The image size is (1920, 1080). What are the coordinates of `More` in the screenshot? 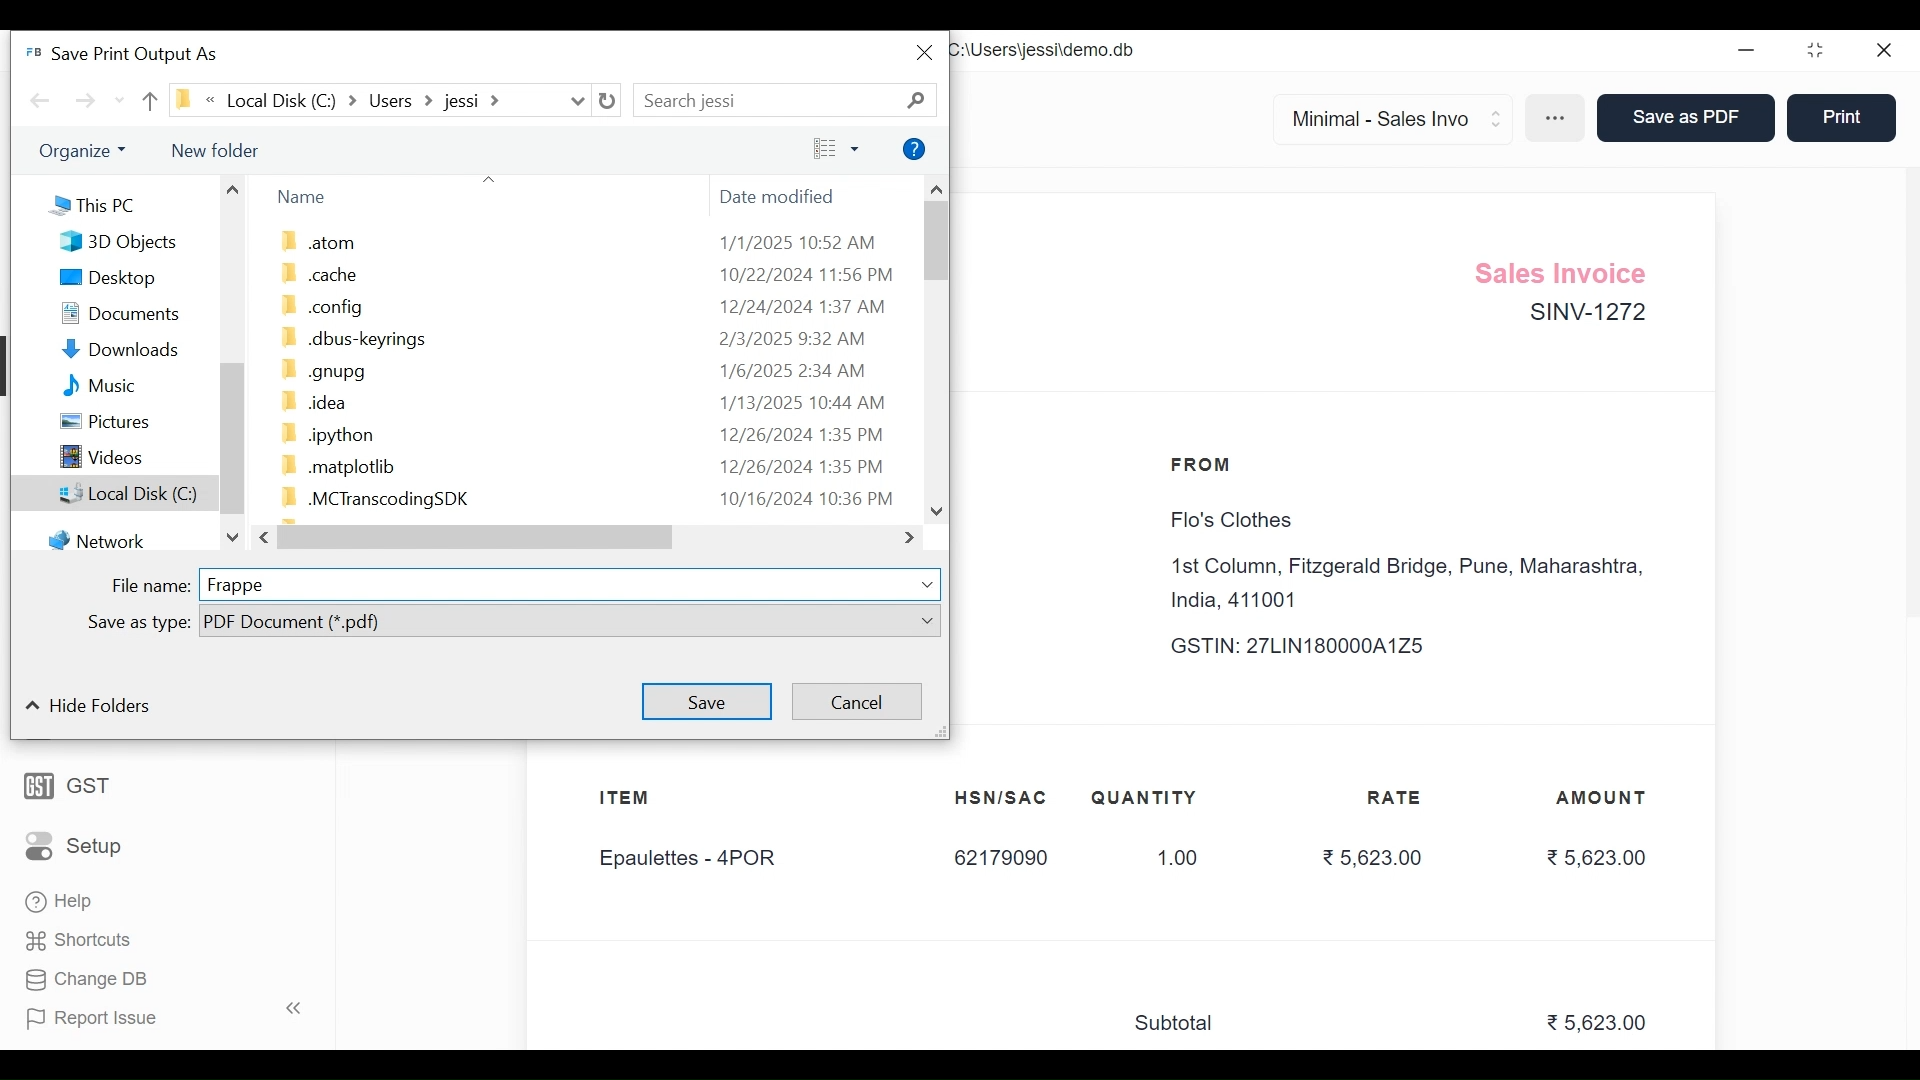 It's located at (1558, 120).